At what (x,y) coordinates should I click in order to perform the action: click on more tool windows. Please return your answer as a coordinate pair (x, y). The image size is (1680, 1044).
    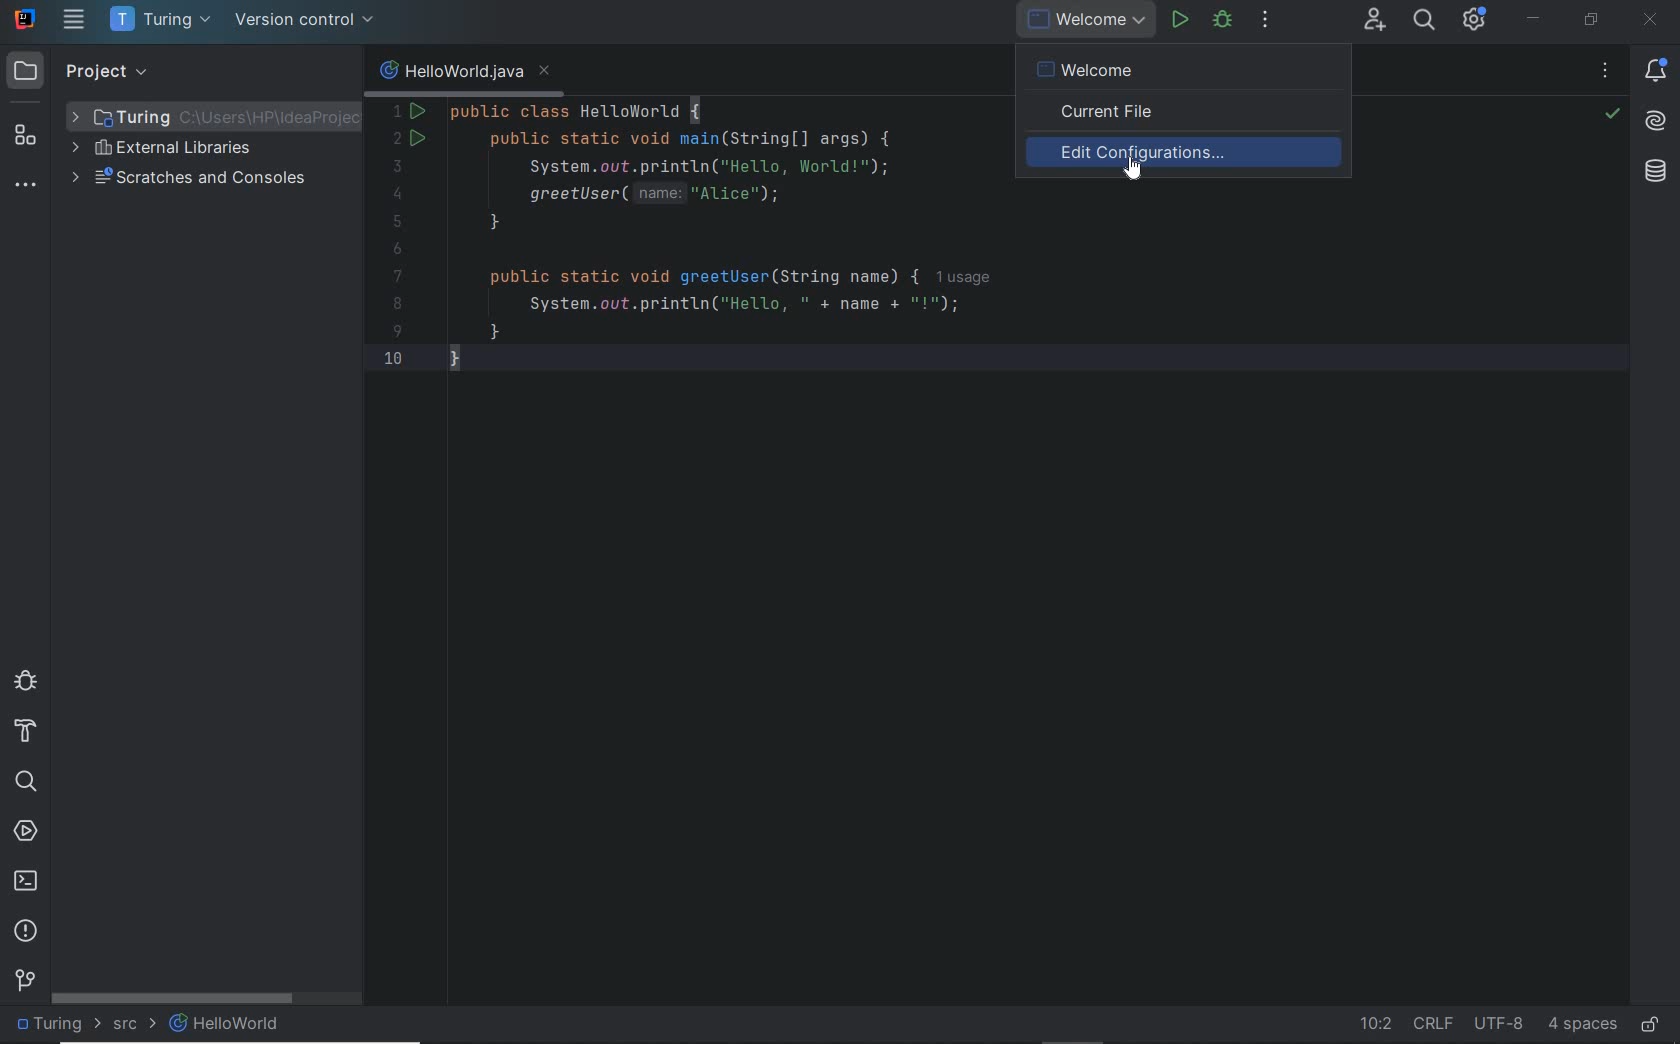
    Looking at the image, I should click on (24, 187).